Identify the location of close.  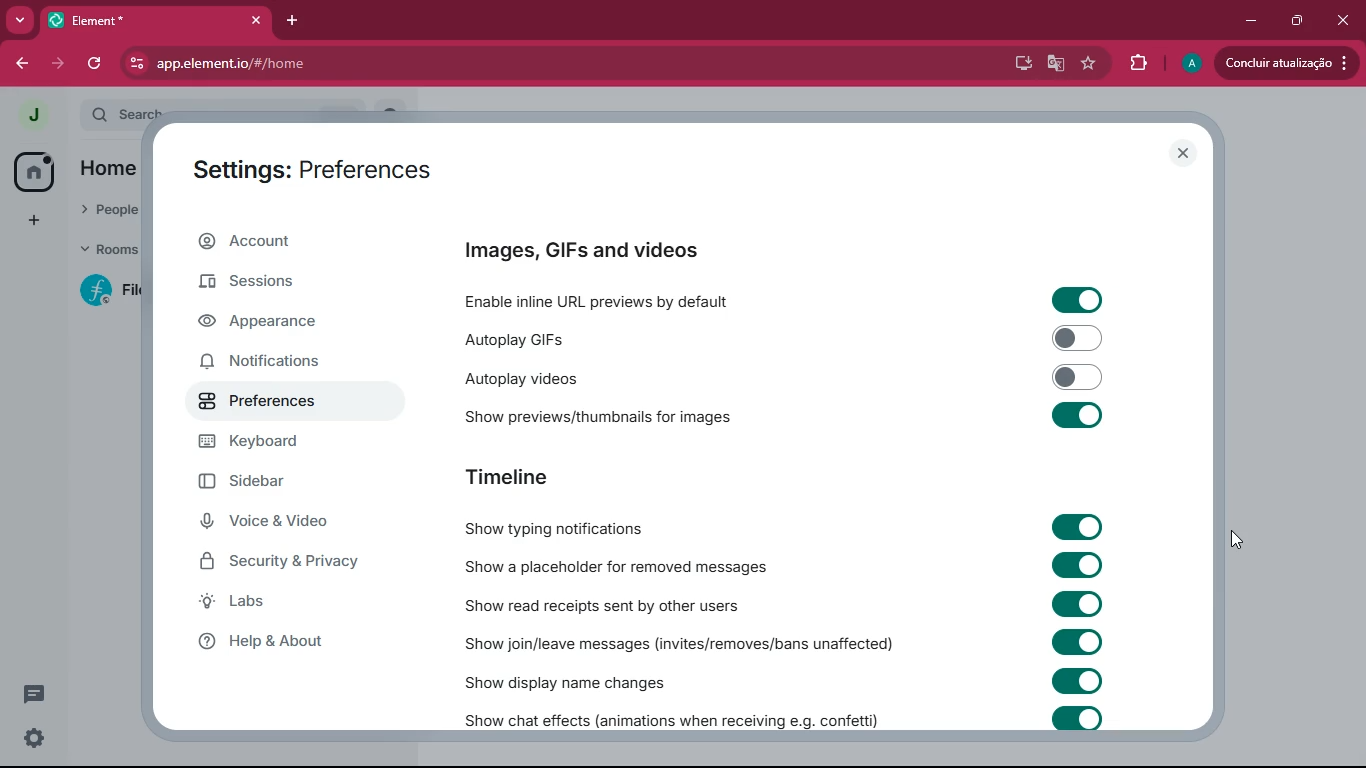
(1181, 154).